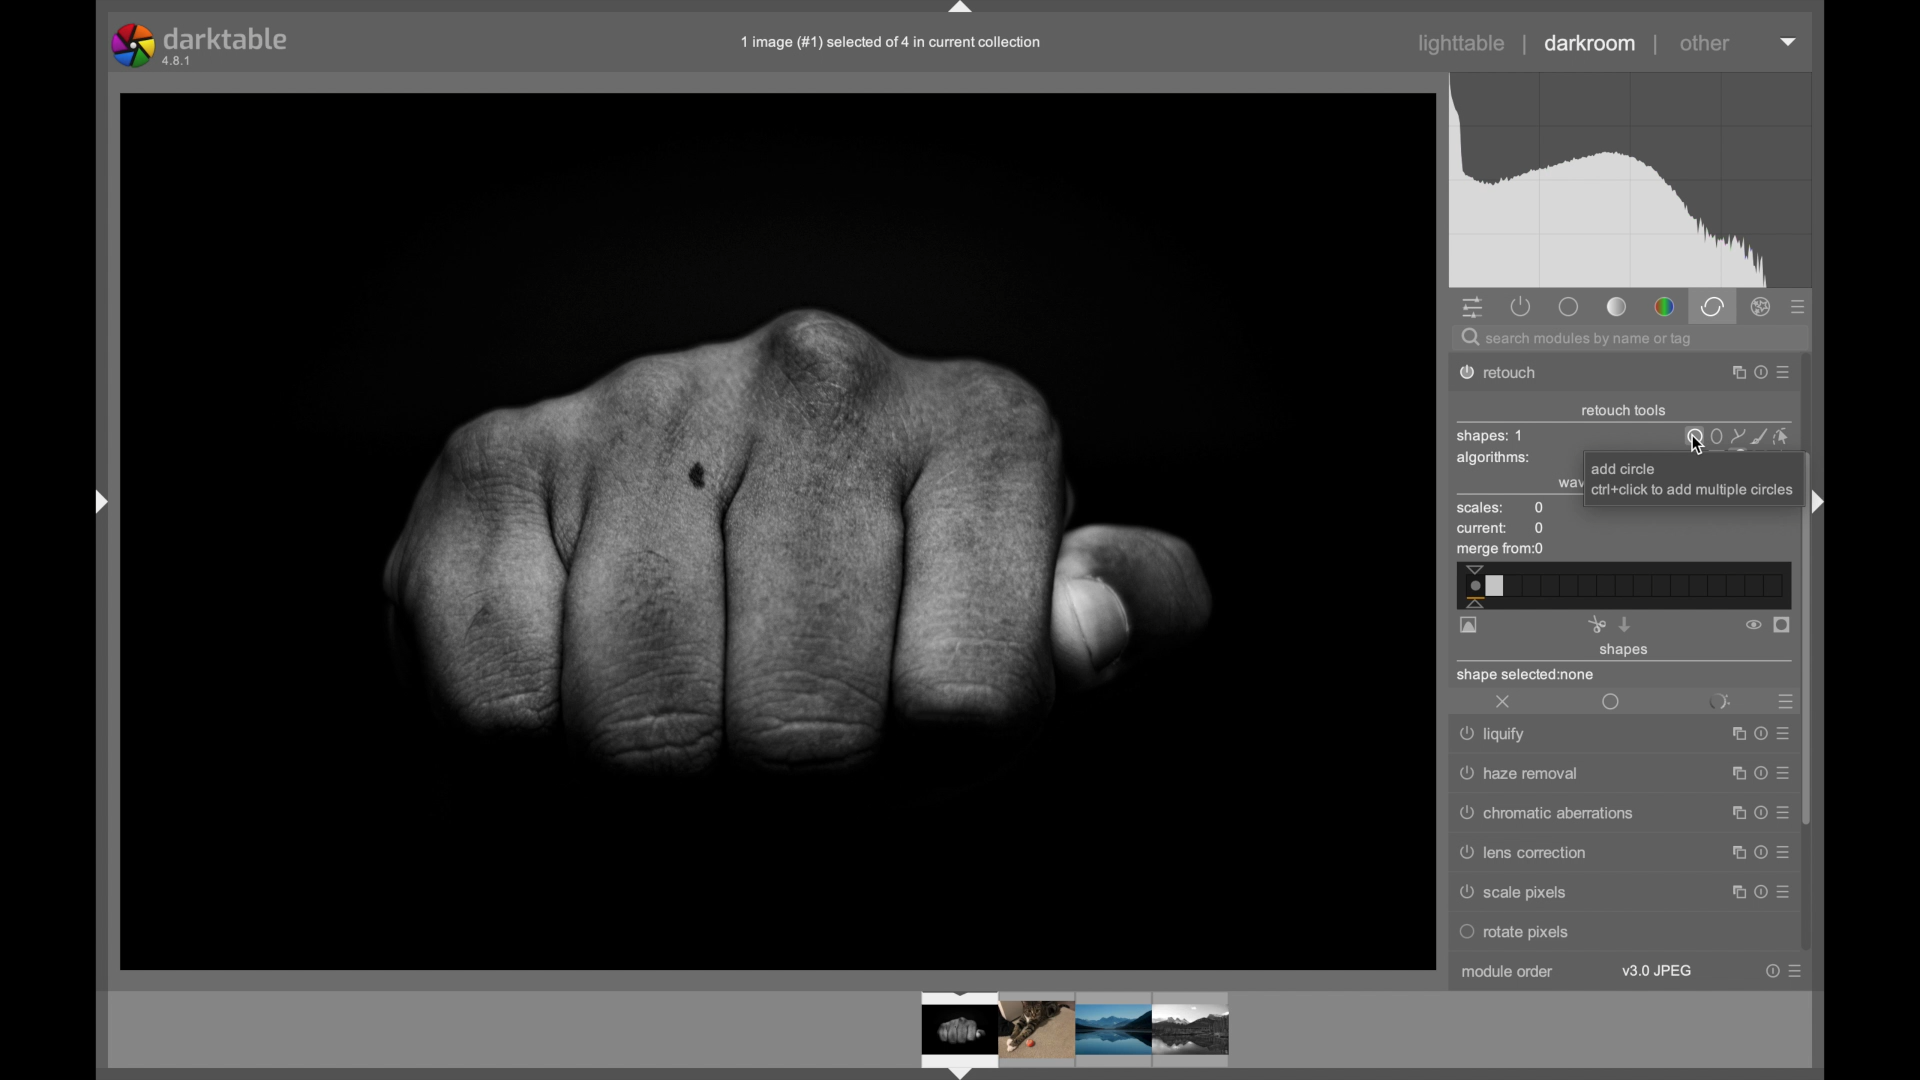  I want to click on maximize, so click(1732, 814).